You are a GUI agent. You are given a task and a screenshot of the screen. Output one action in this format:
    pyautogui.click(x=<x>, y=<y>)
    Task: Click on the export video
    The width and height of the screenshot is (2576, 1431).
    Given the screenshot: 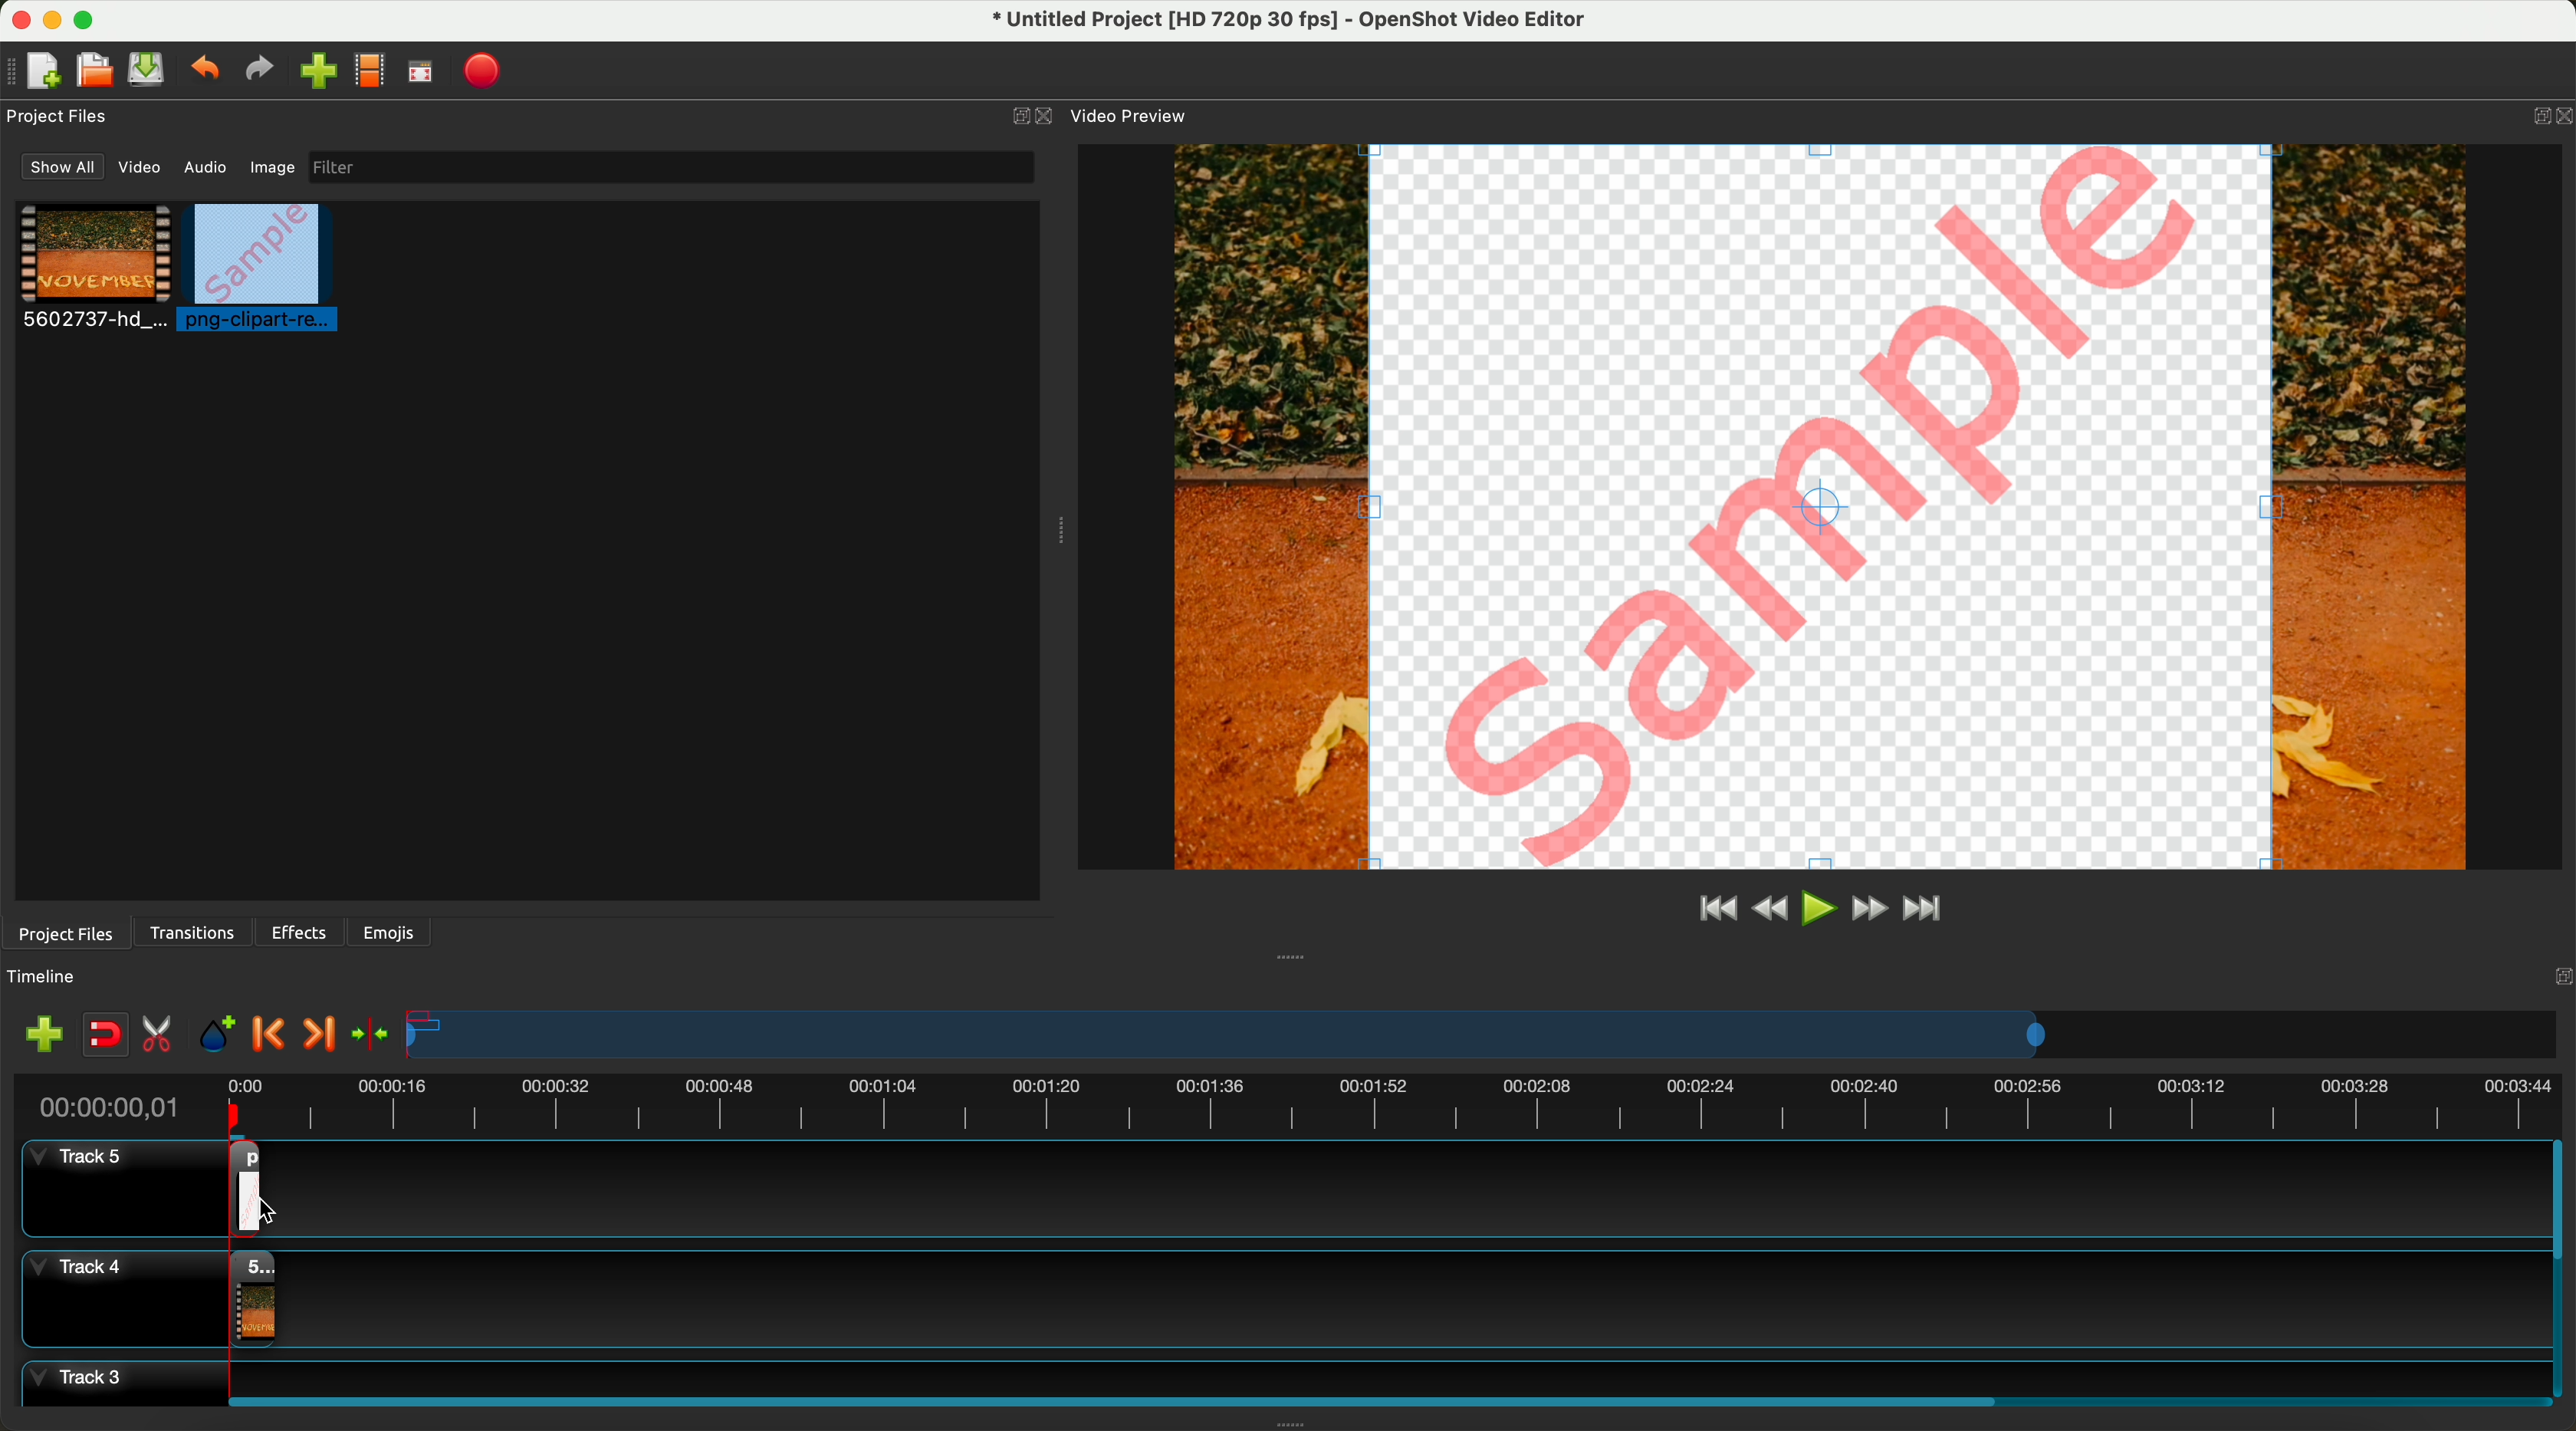 What is the action you would take?
    pyautogui.click(x=489, y=71)
    